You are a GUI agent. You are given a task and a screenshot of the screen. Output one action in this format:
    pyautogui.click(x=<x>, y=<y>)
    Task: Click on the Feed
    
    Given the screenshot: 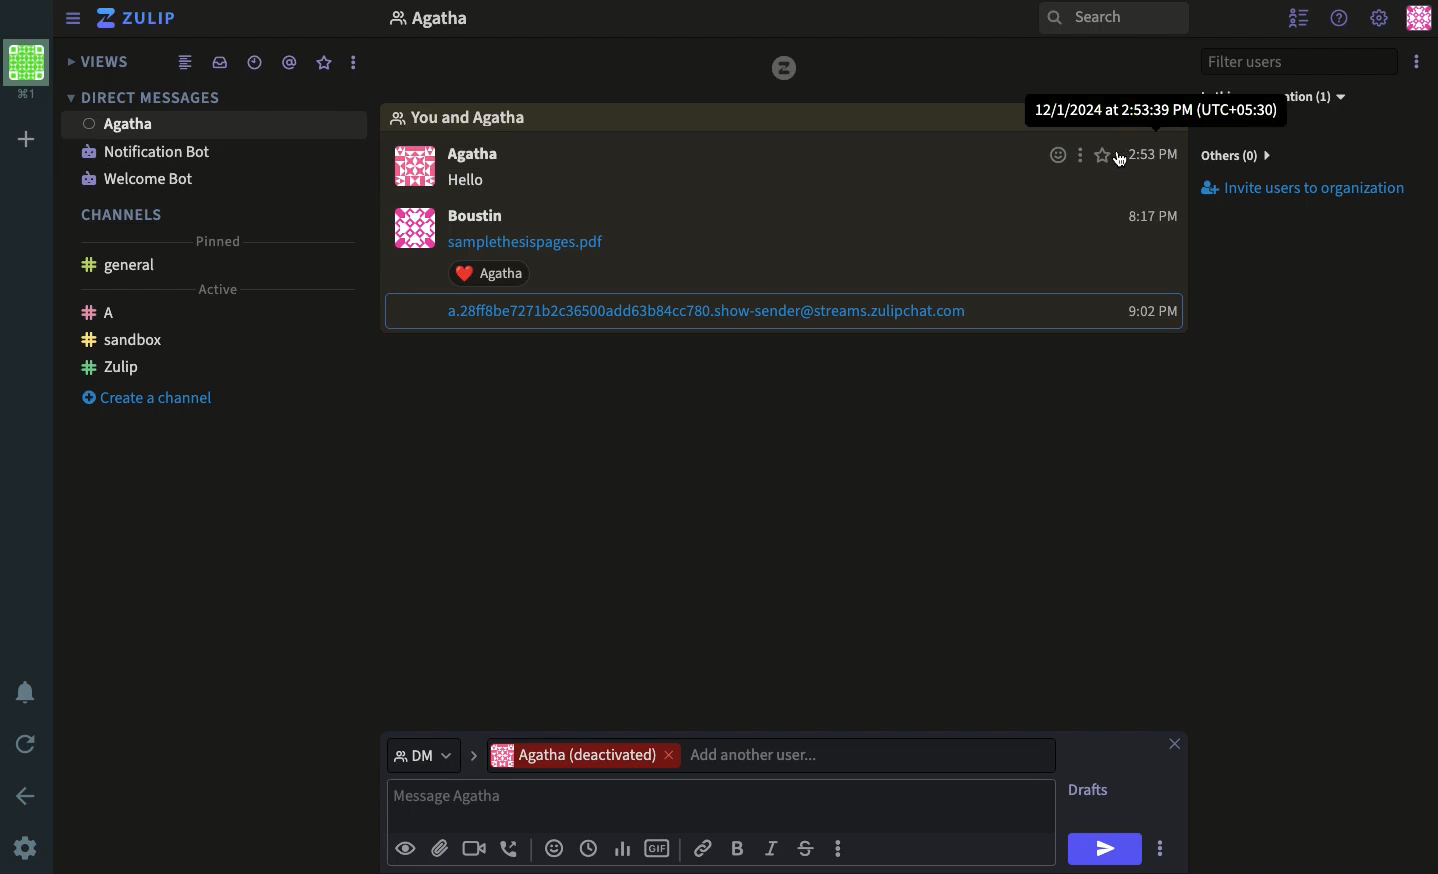 What is the action you would take?
    pyautogui.click(x=187, y=63)
    